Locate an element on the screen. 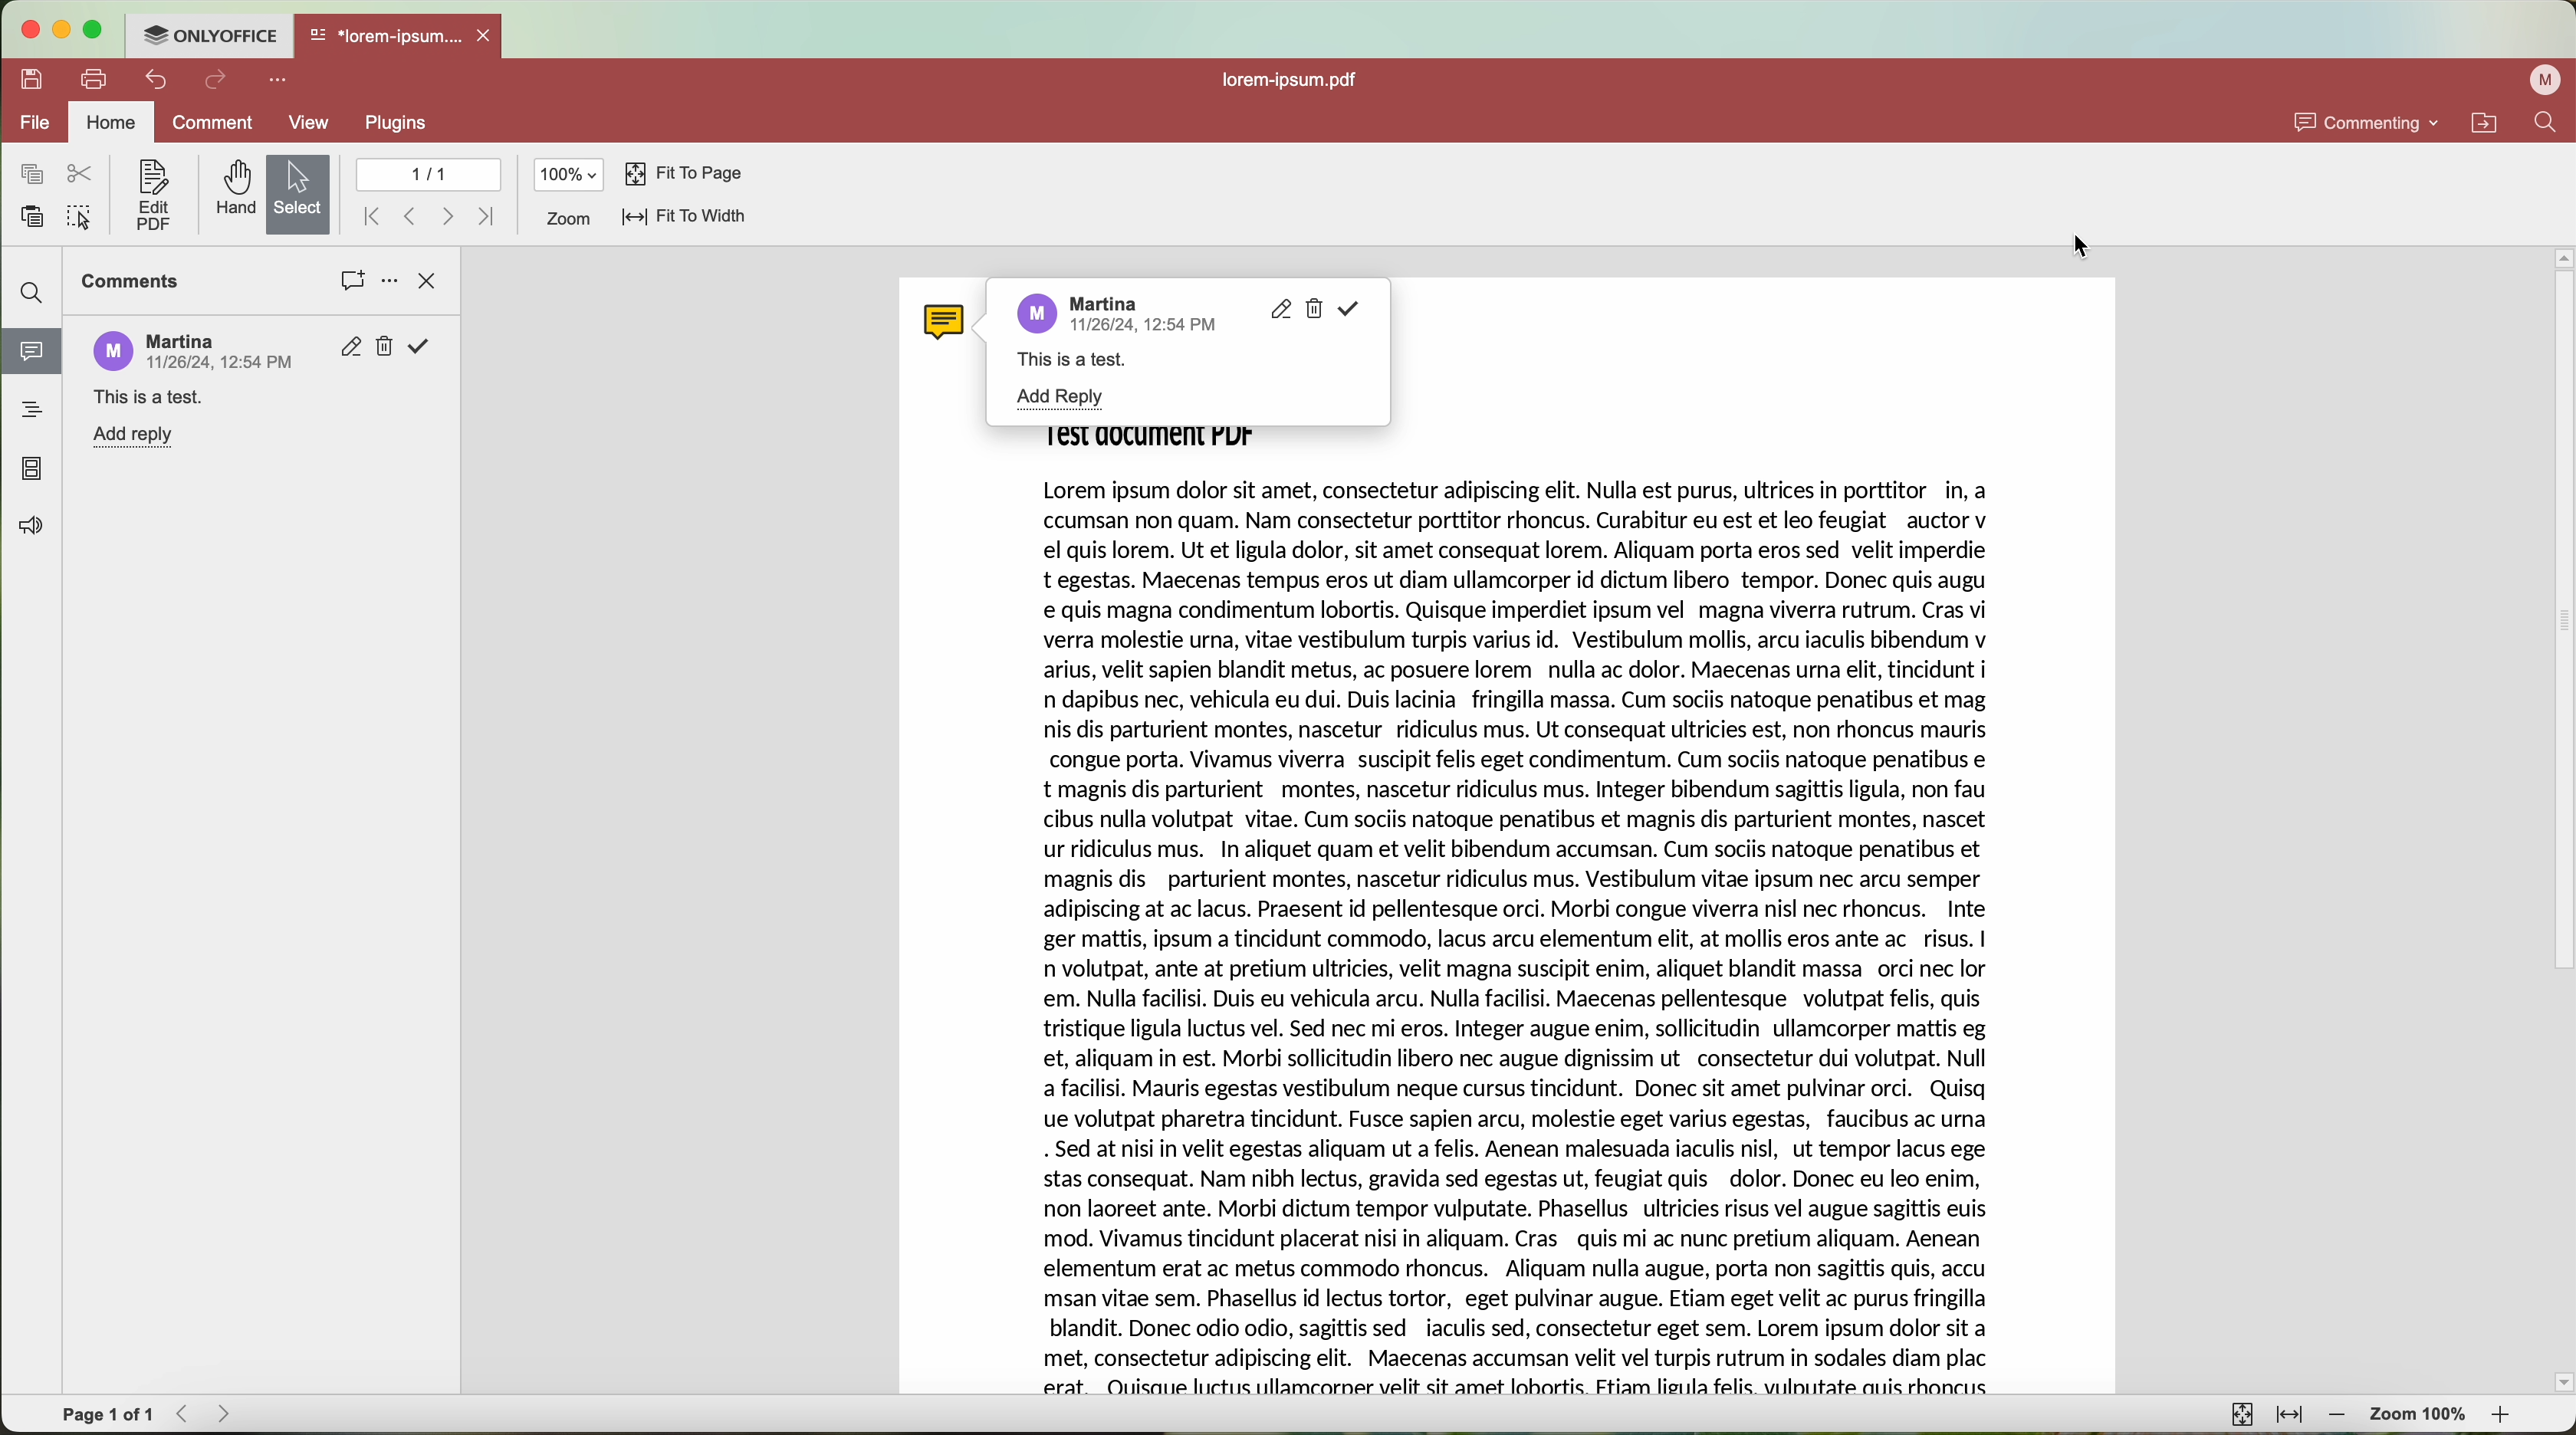 Image resolution: width=2576 pixels, height=1435 pixels. cursor is located at coordinates (2088, 245).